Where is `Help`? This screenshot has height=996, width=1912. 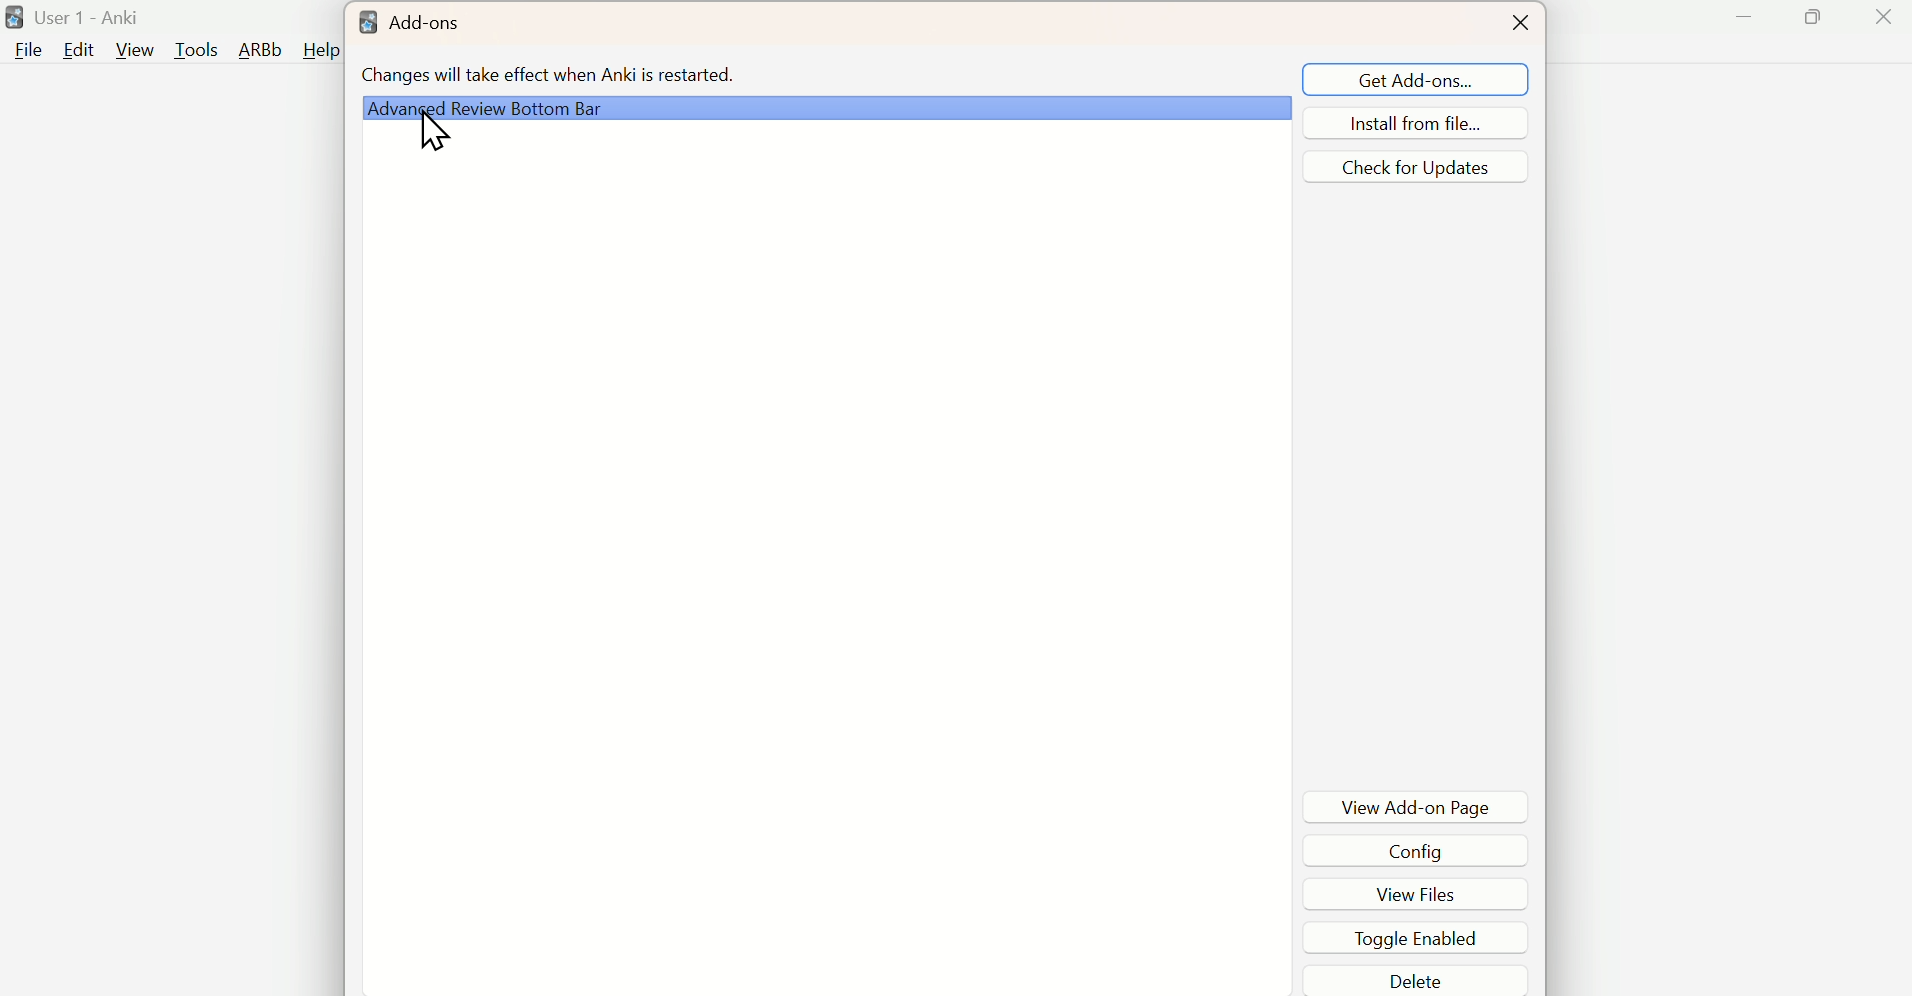 Help is located at coordinates (323, 50).